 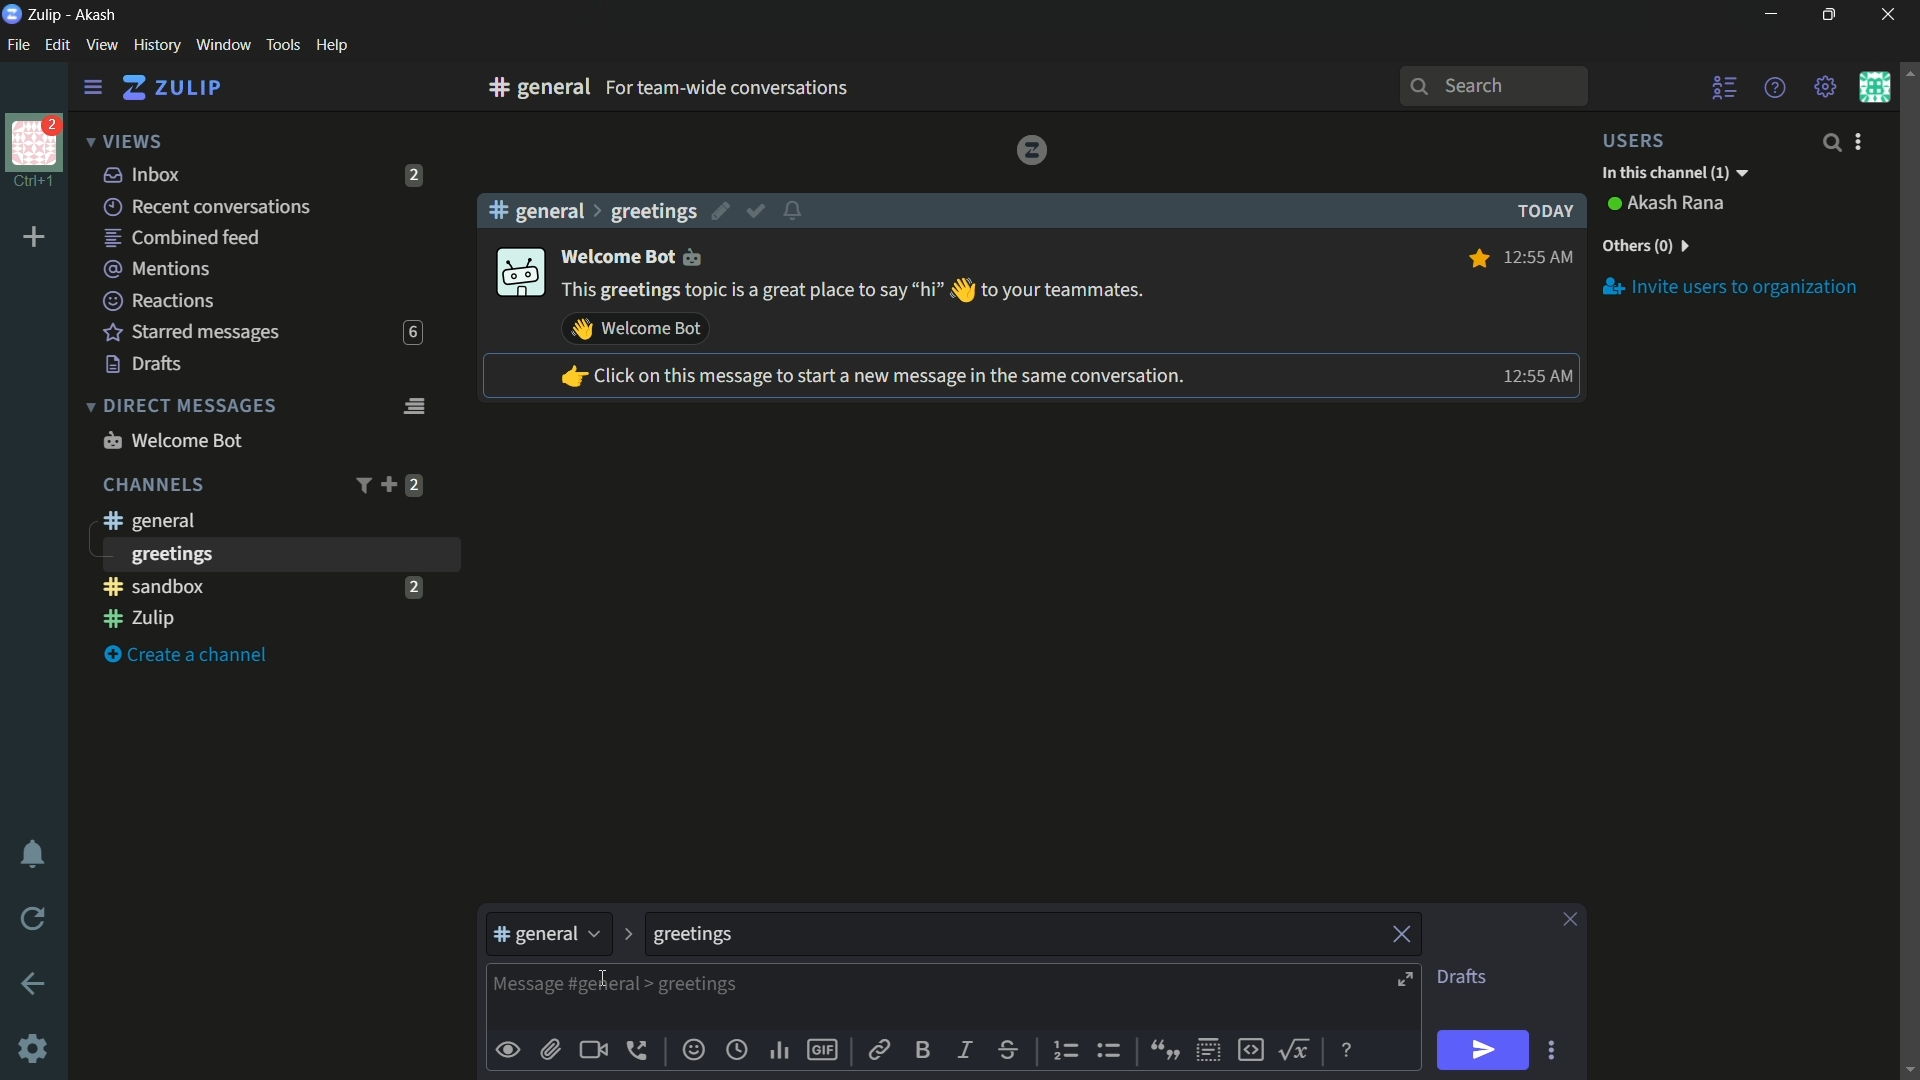 What do you see at coordinates (599, 980) in the screenshot?
I see `cursor` at bounding box center [599, 980].